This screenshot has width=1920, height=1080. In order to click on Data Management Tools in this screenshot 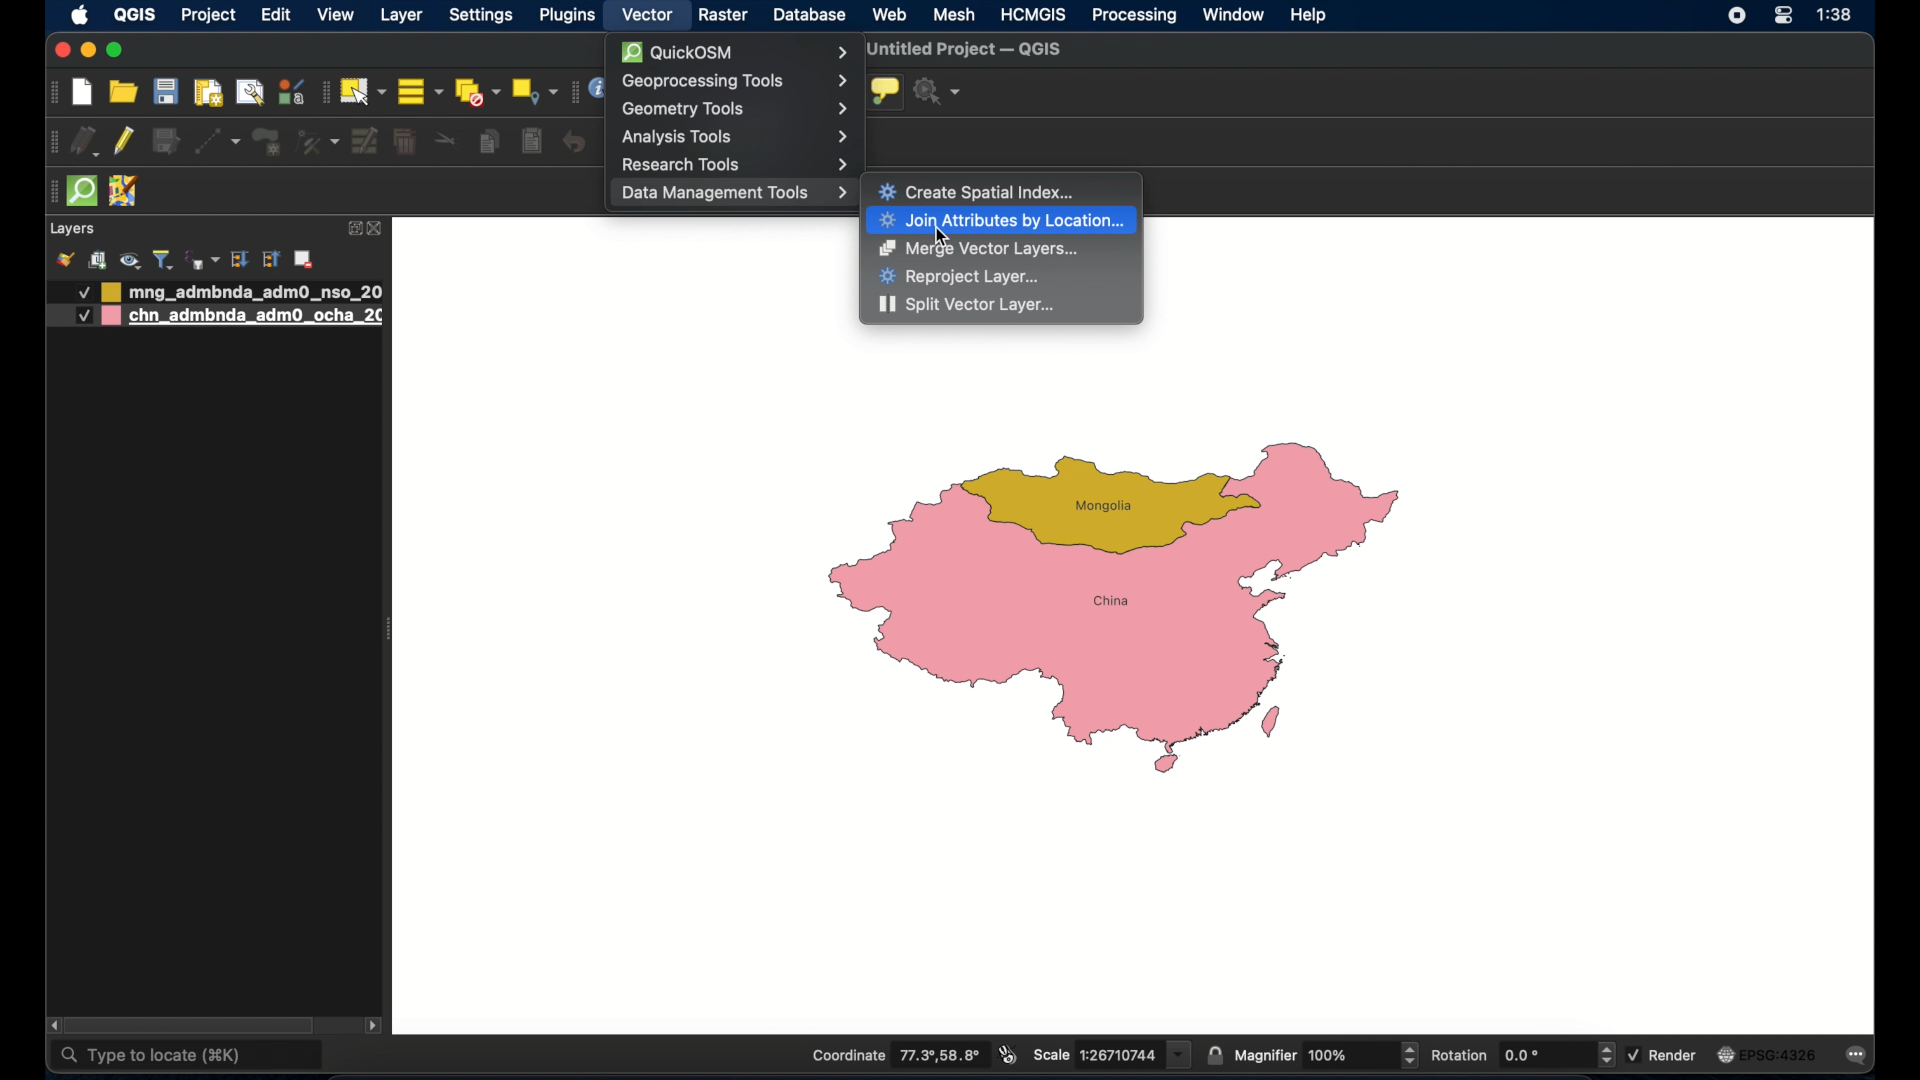, I will do `click(735, 192)`.